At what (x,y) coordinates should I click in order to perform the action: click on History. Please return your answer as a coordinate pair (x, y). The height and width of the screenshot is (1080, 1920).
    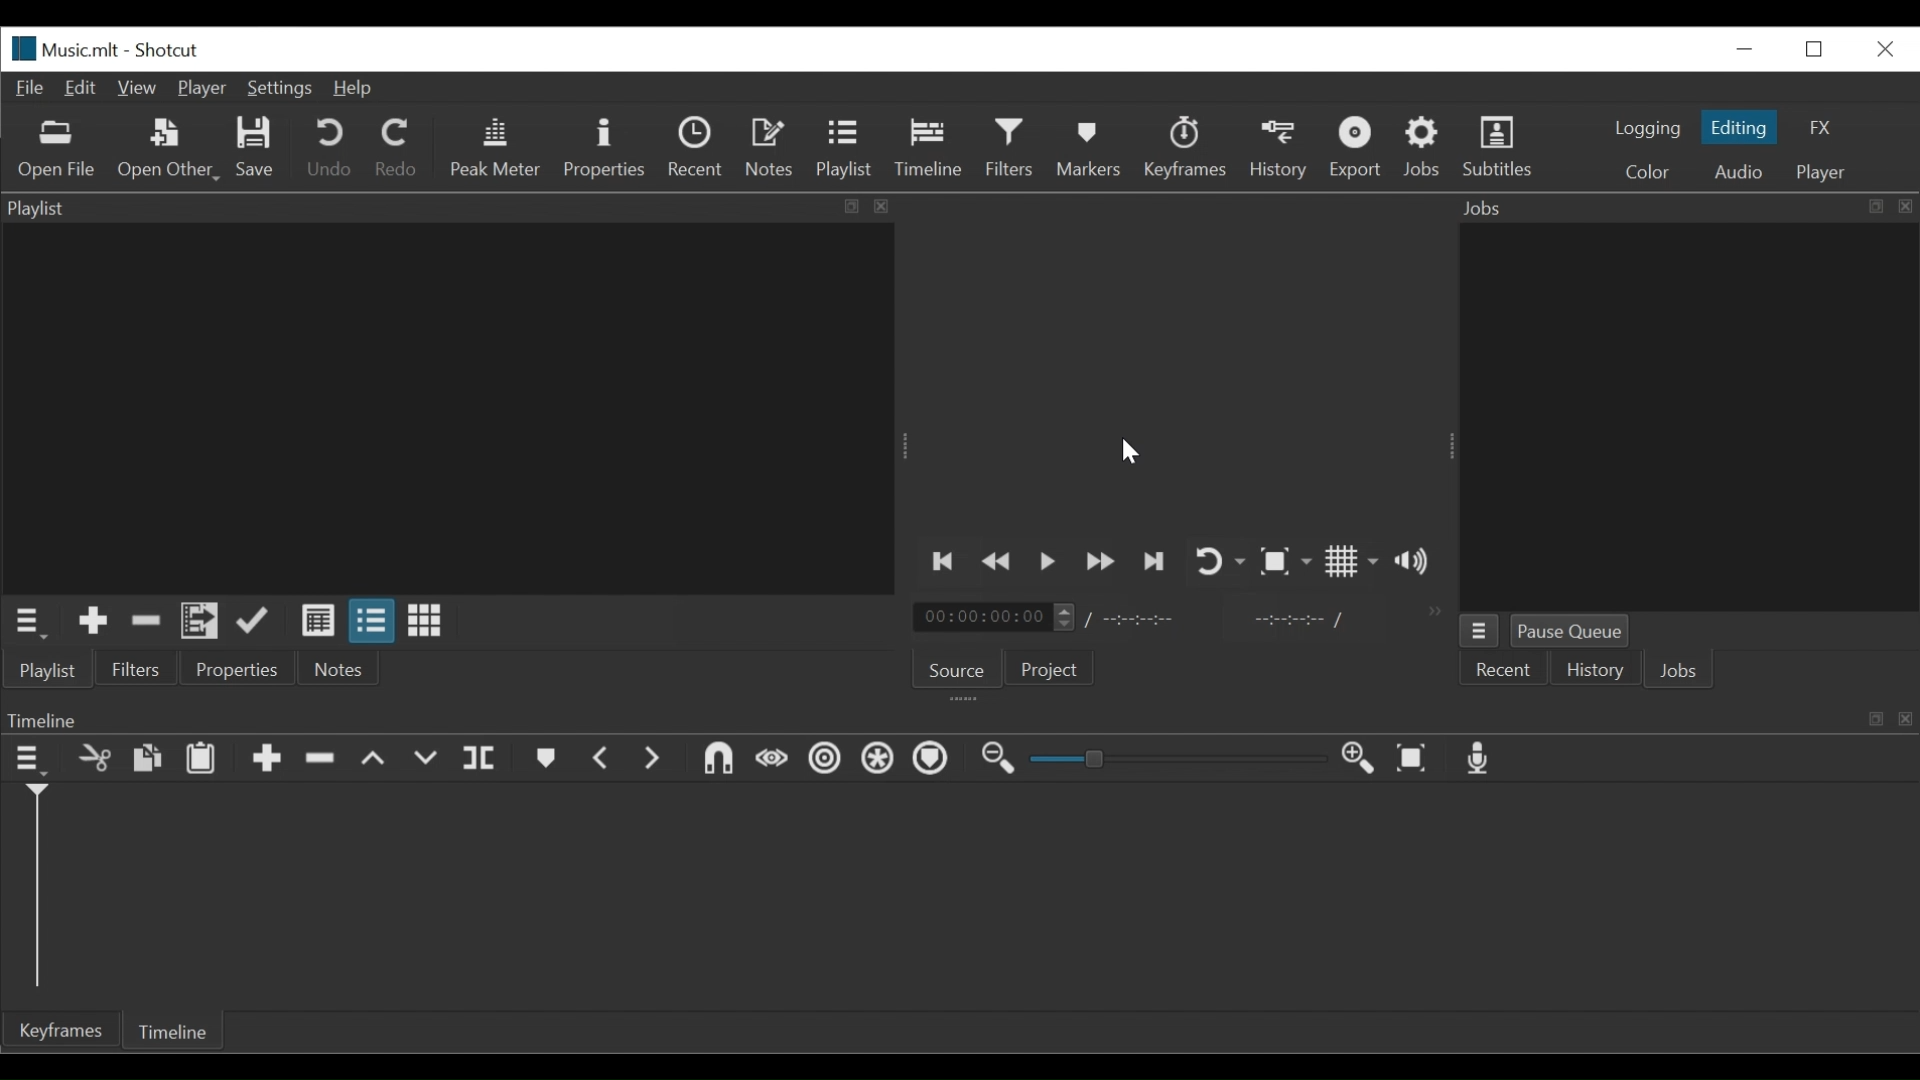
    Looking at the image, I should click on (1283, 148).